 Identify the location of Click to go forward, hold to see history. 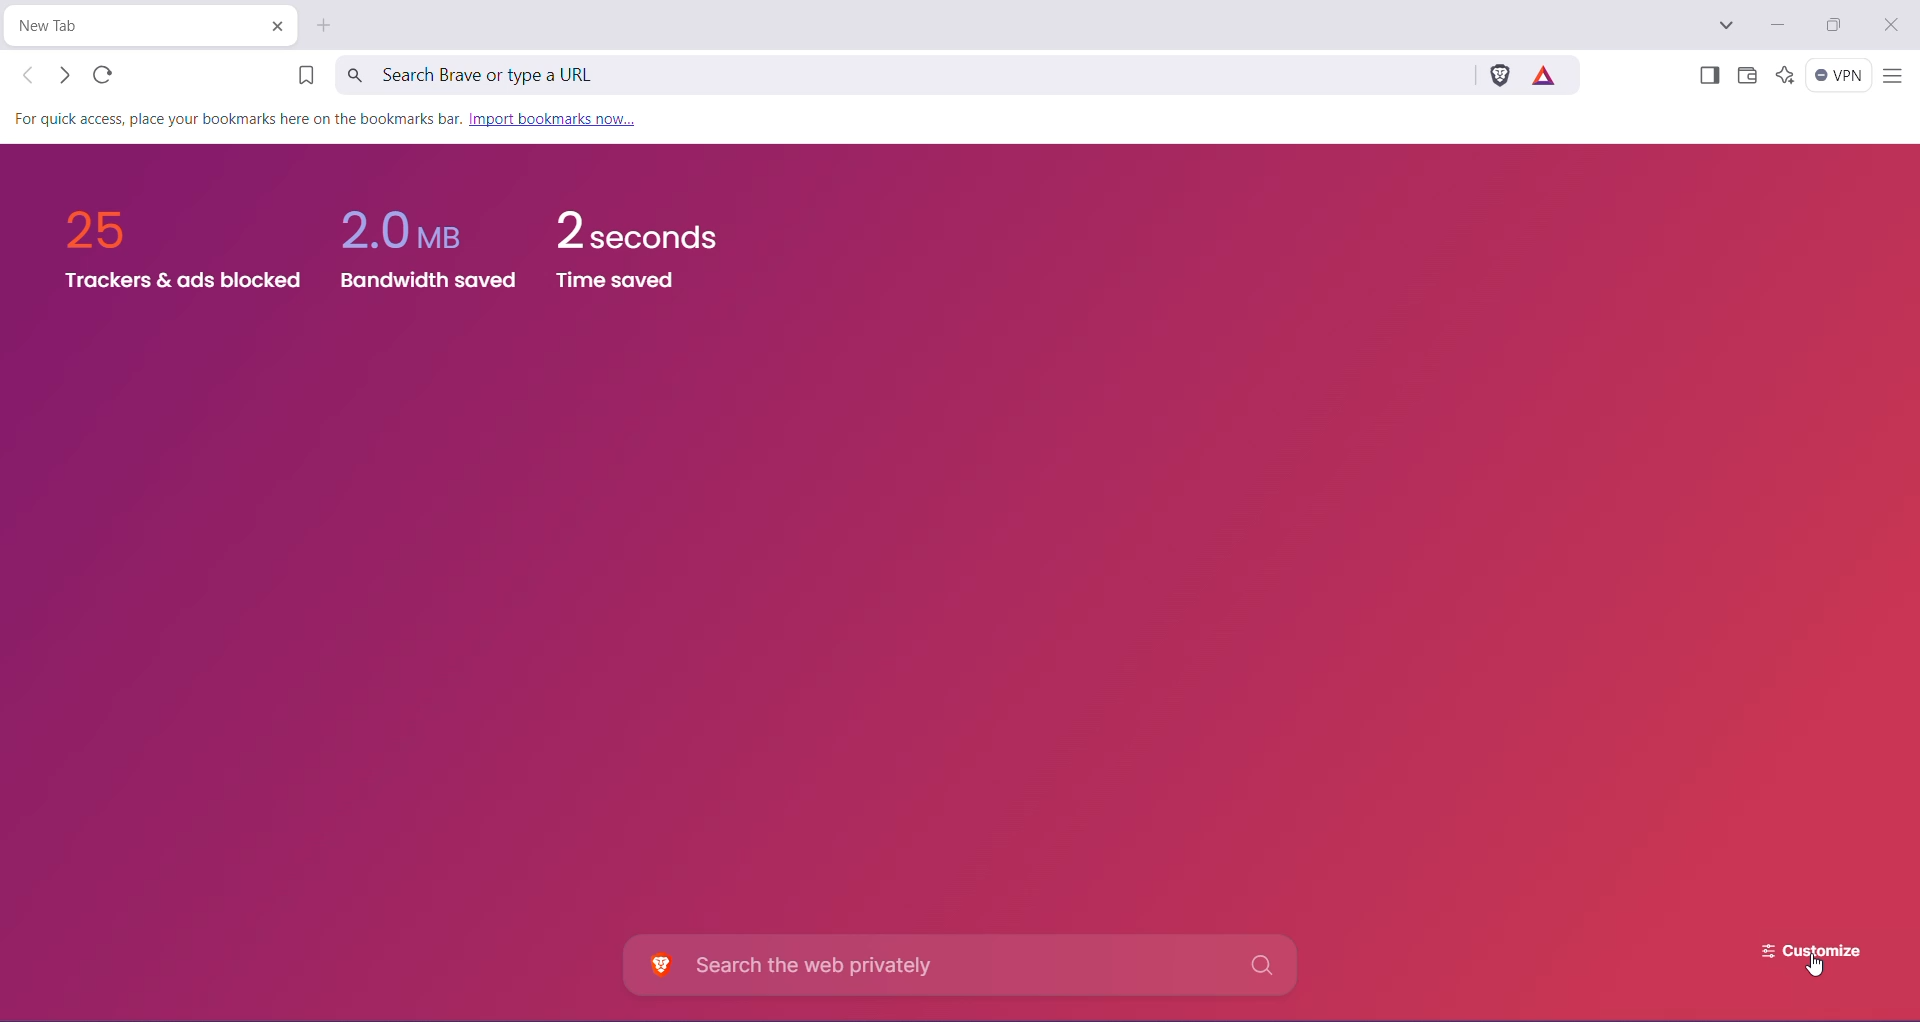
(63, 75).